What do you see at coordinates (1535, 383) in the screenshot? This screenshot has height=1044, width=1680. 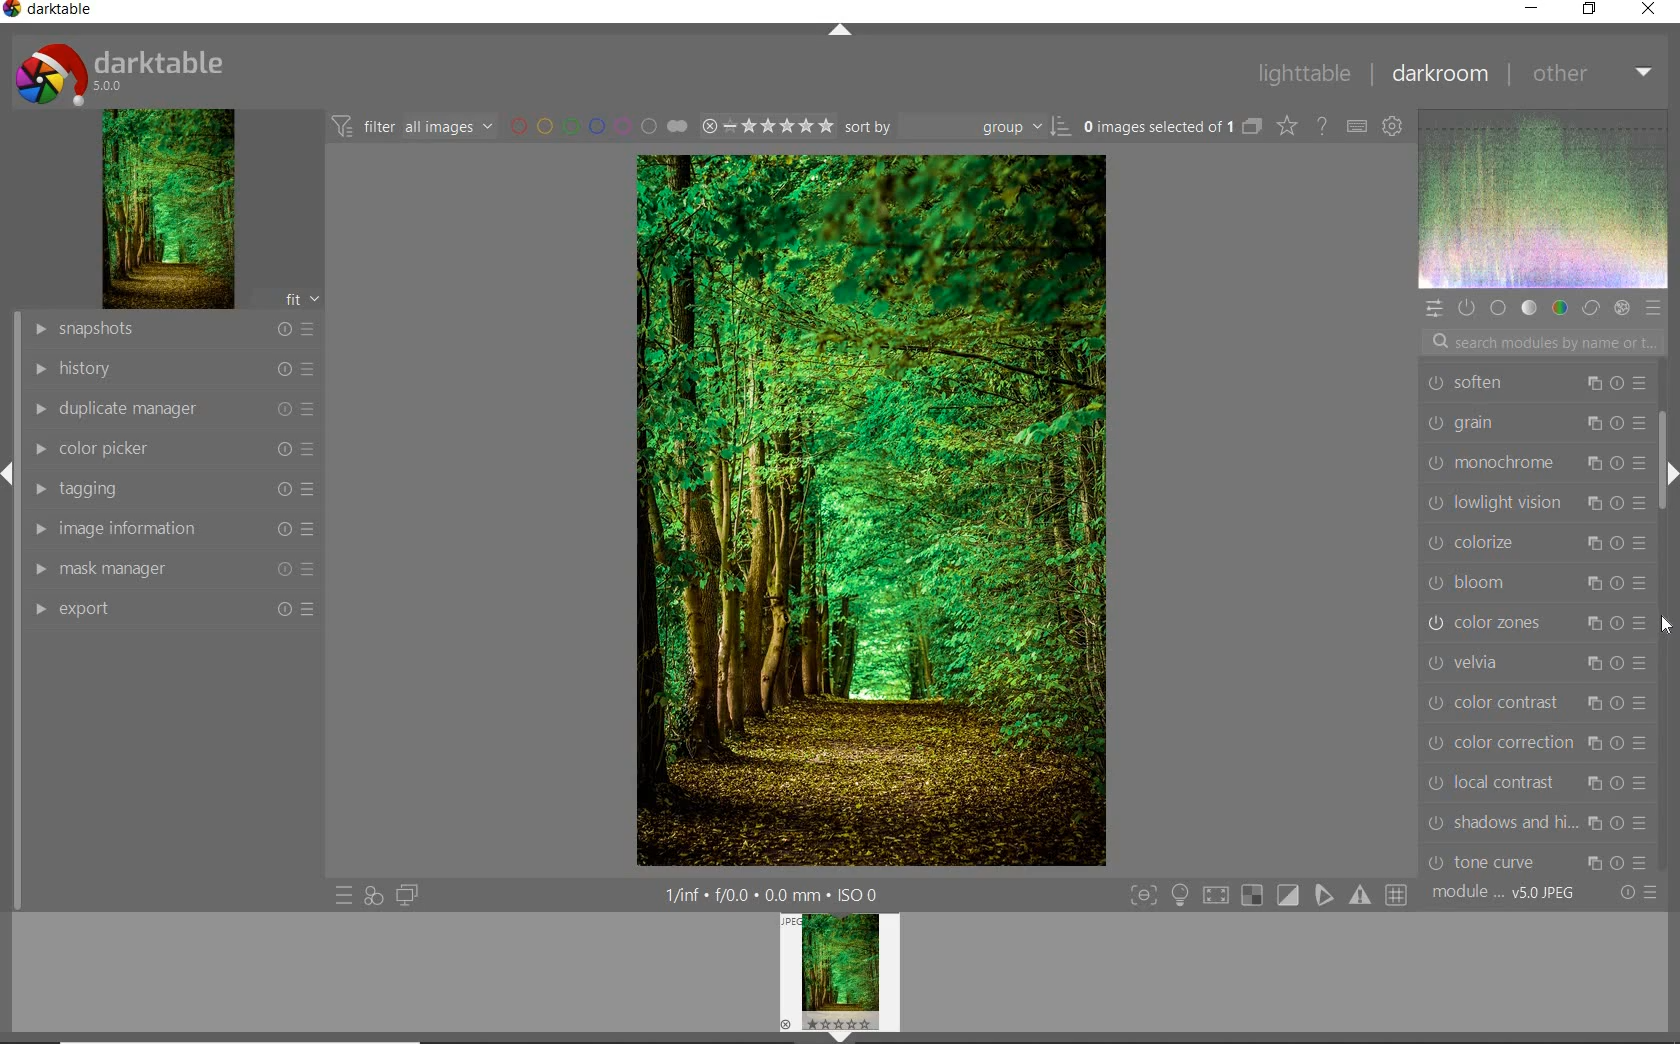 I see `soften` at bounding box center [1535, 383].